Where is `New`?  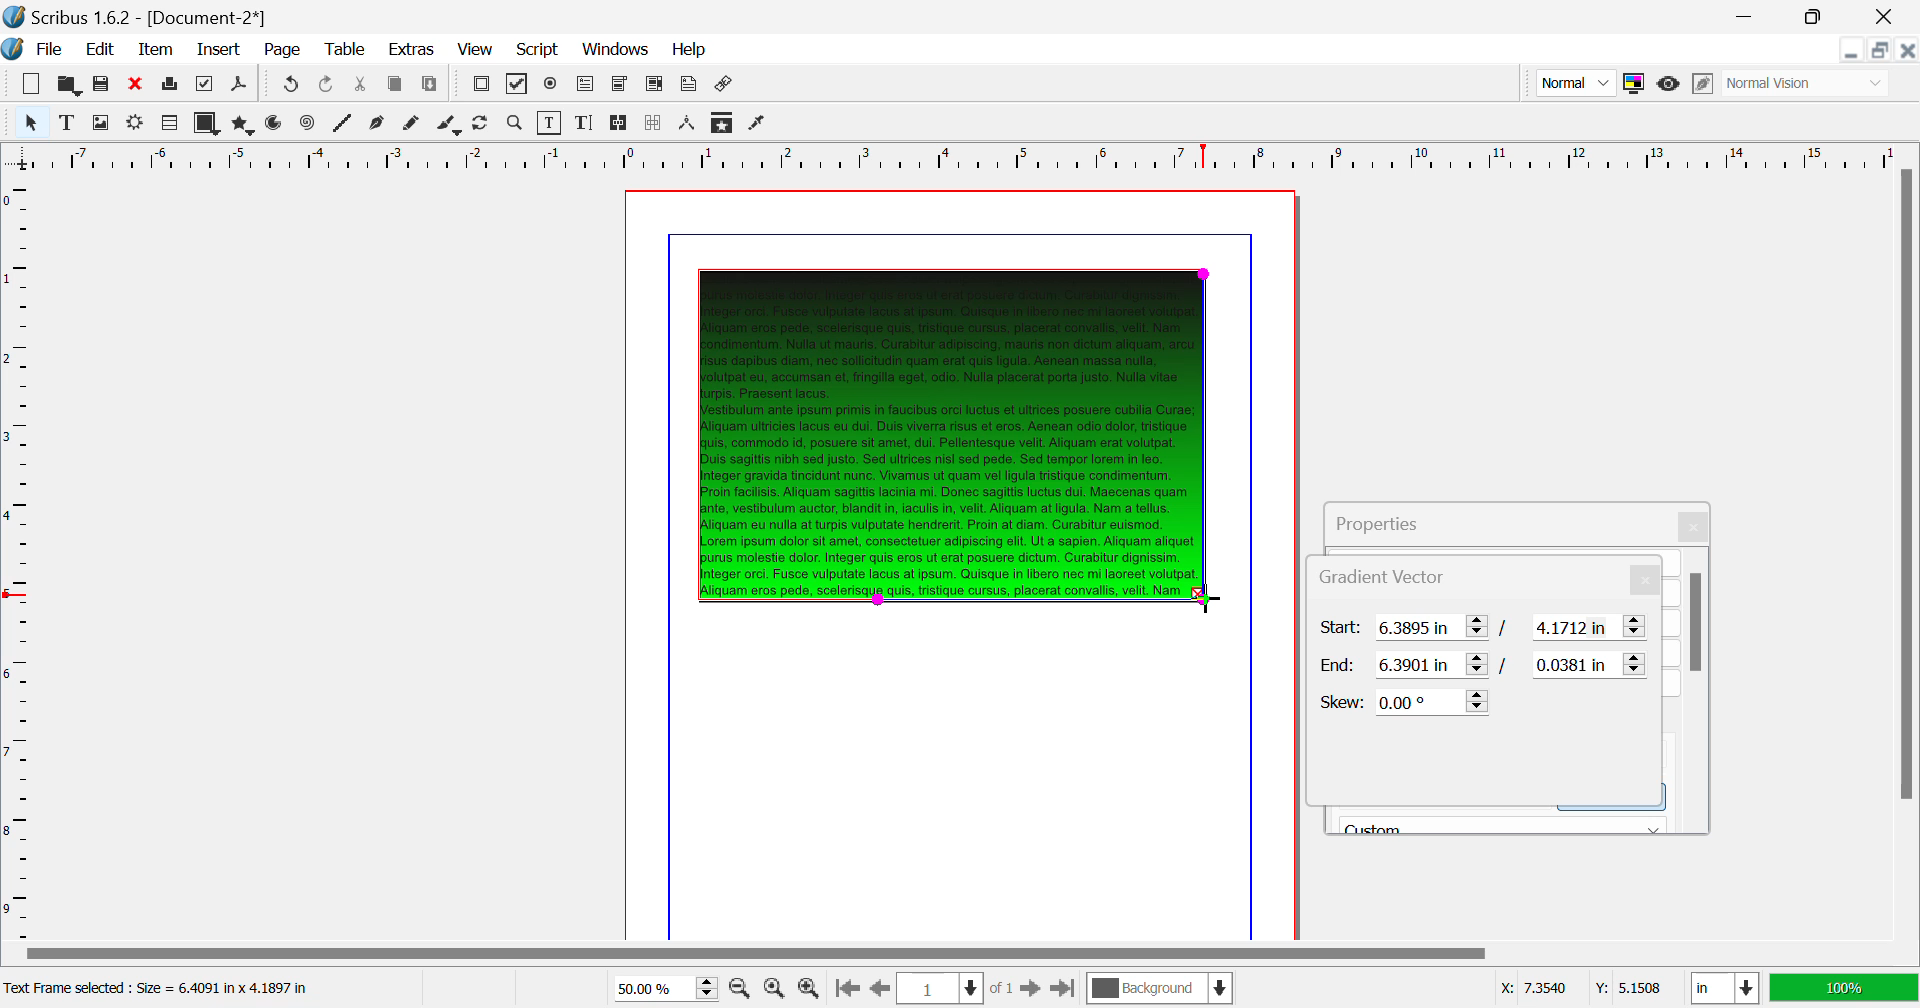 New is located at coordinates (32, 84).